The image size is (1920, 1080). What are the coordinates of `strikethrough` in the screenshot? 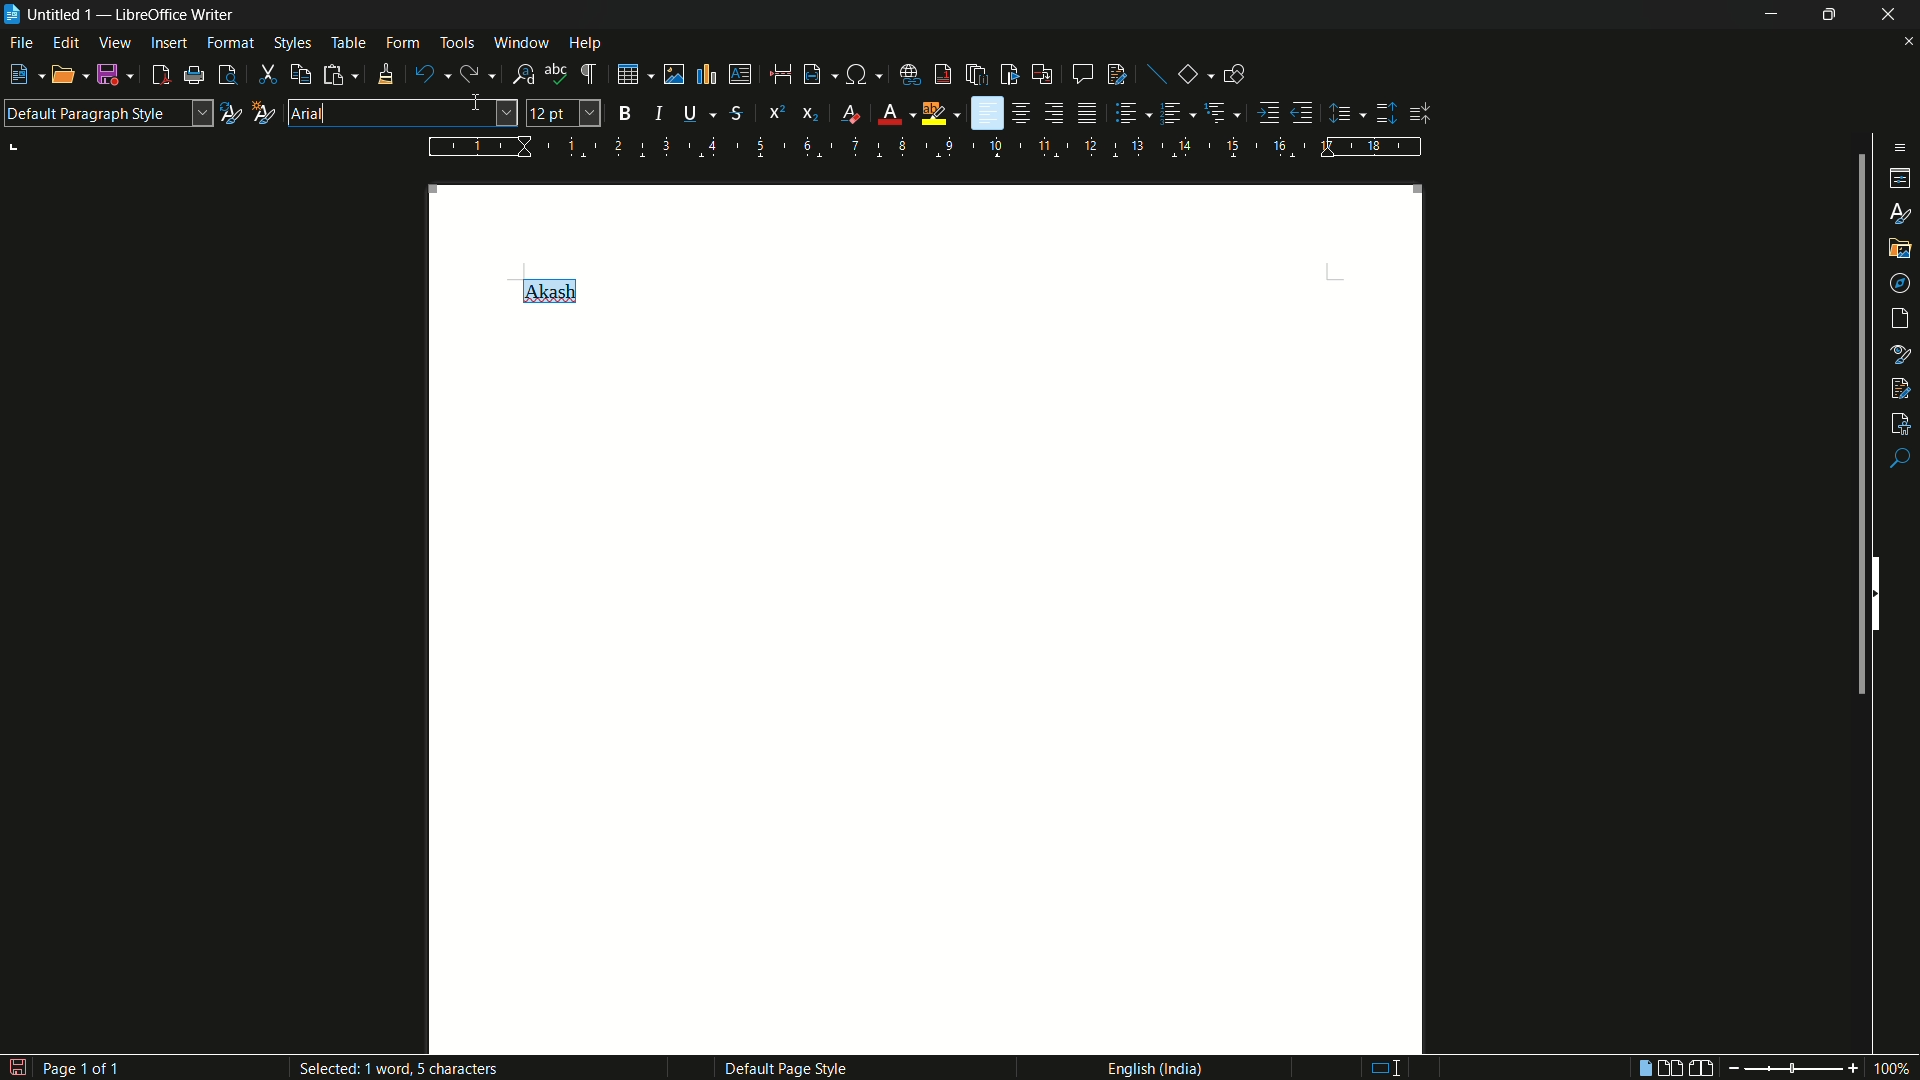 It's located at (735, 114).